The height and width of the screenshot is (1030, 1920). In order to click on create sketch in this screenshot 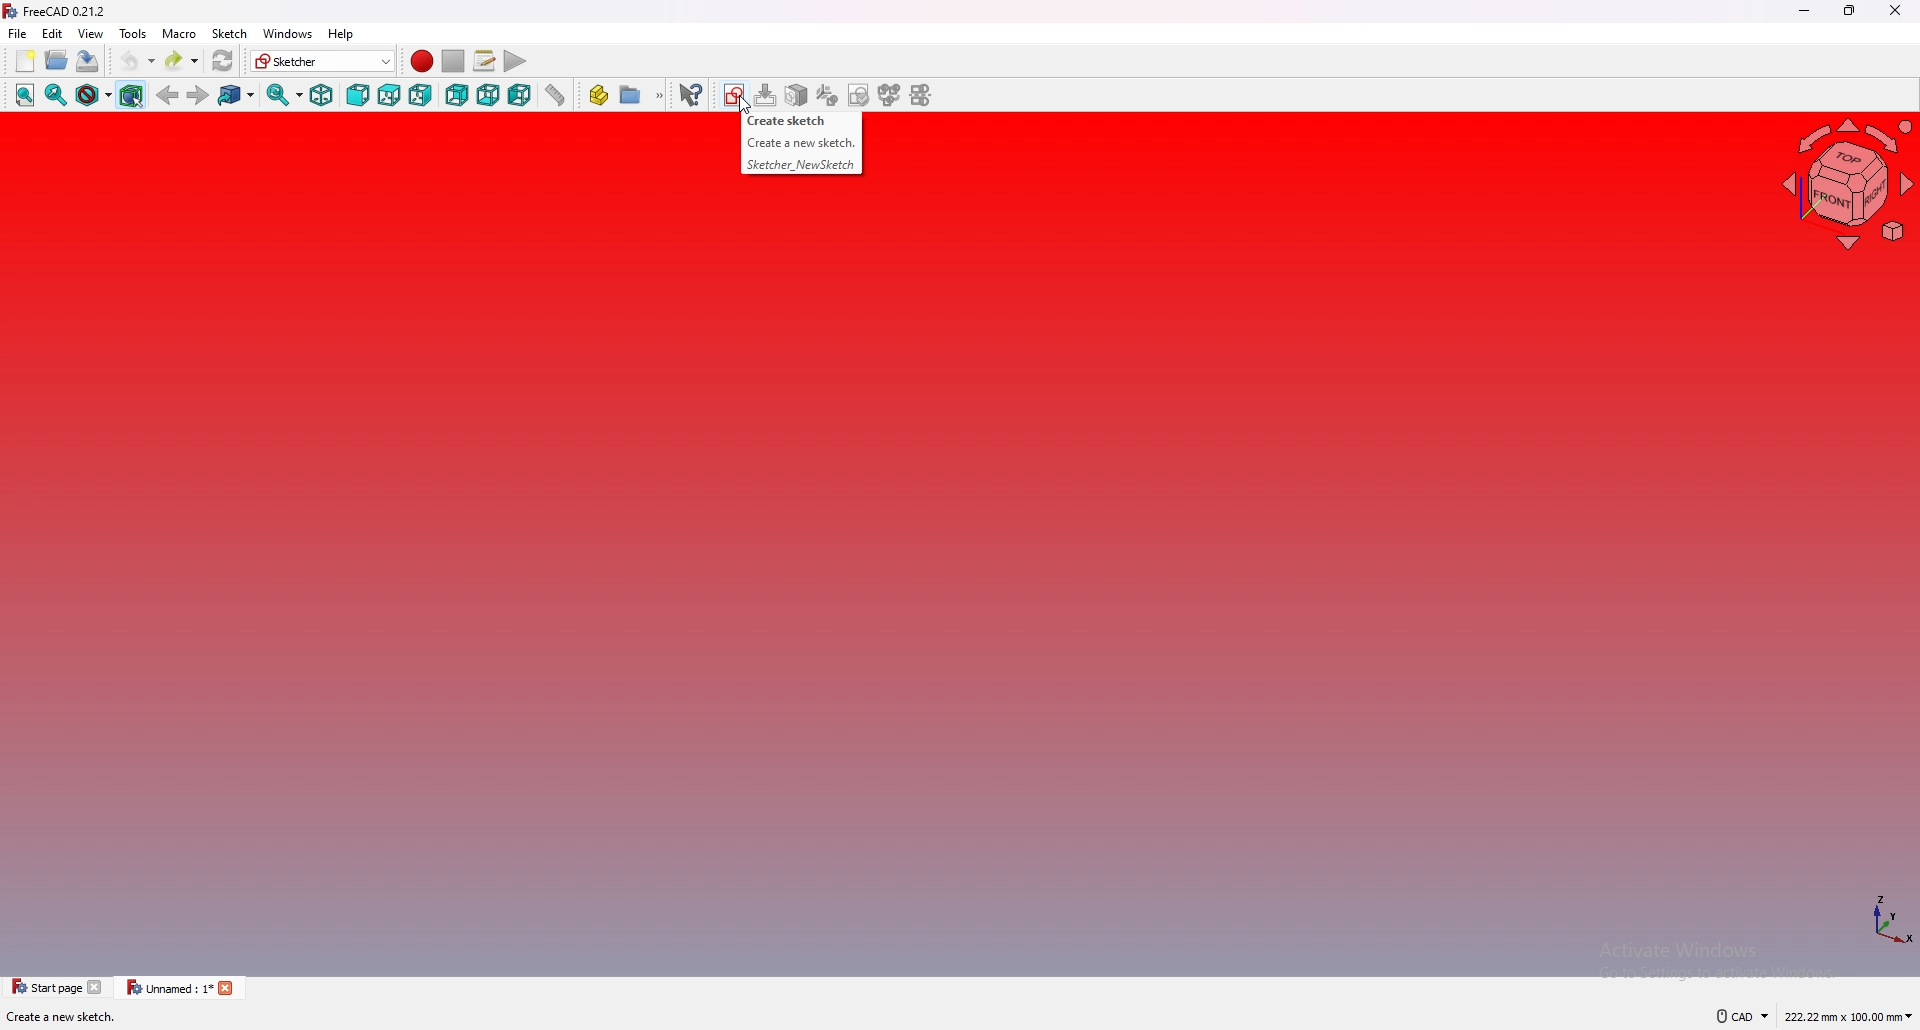, I will do `click(737, 94)`.